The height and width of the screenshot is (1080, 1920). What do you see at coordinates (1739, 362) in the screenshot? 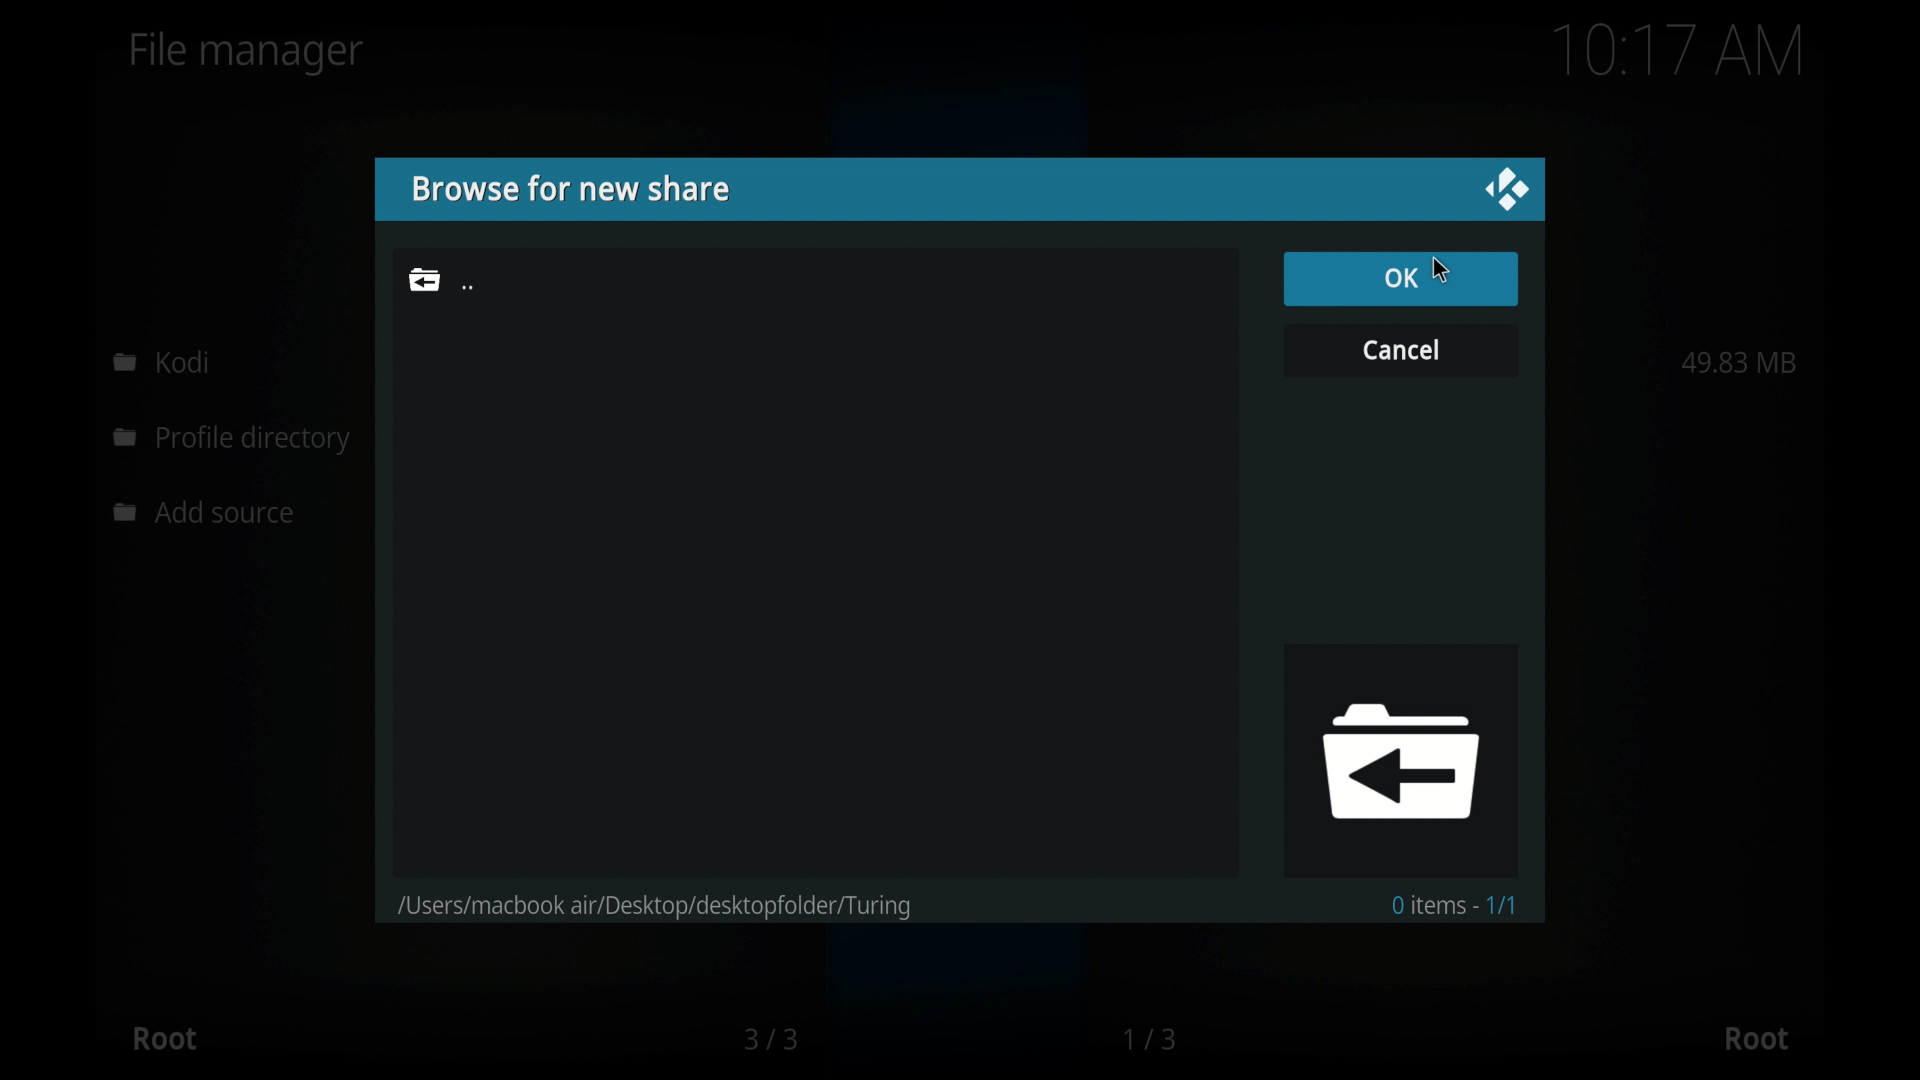
I see `49.83 MB` at bounding box center [1739, 362].